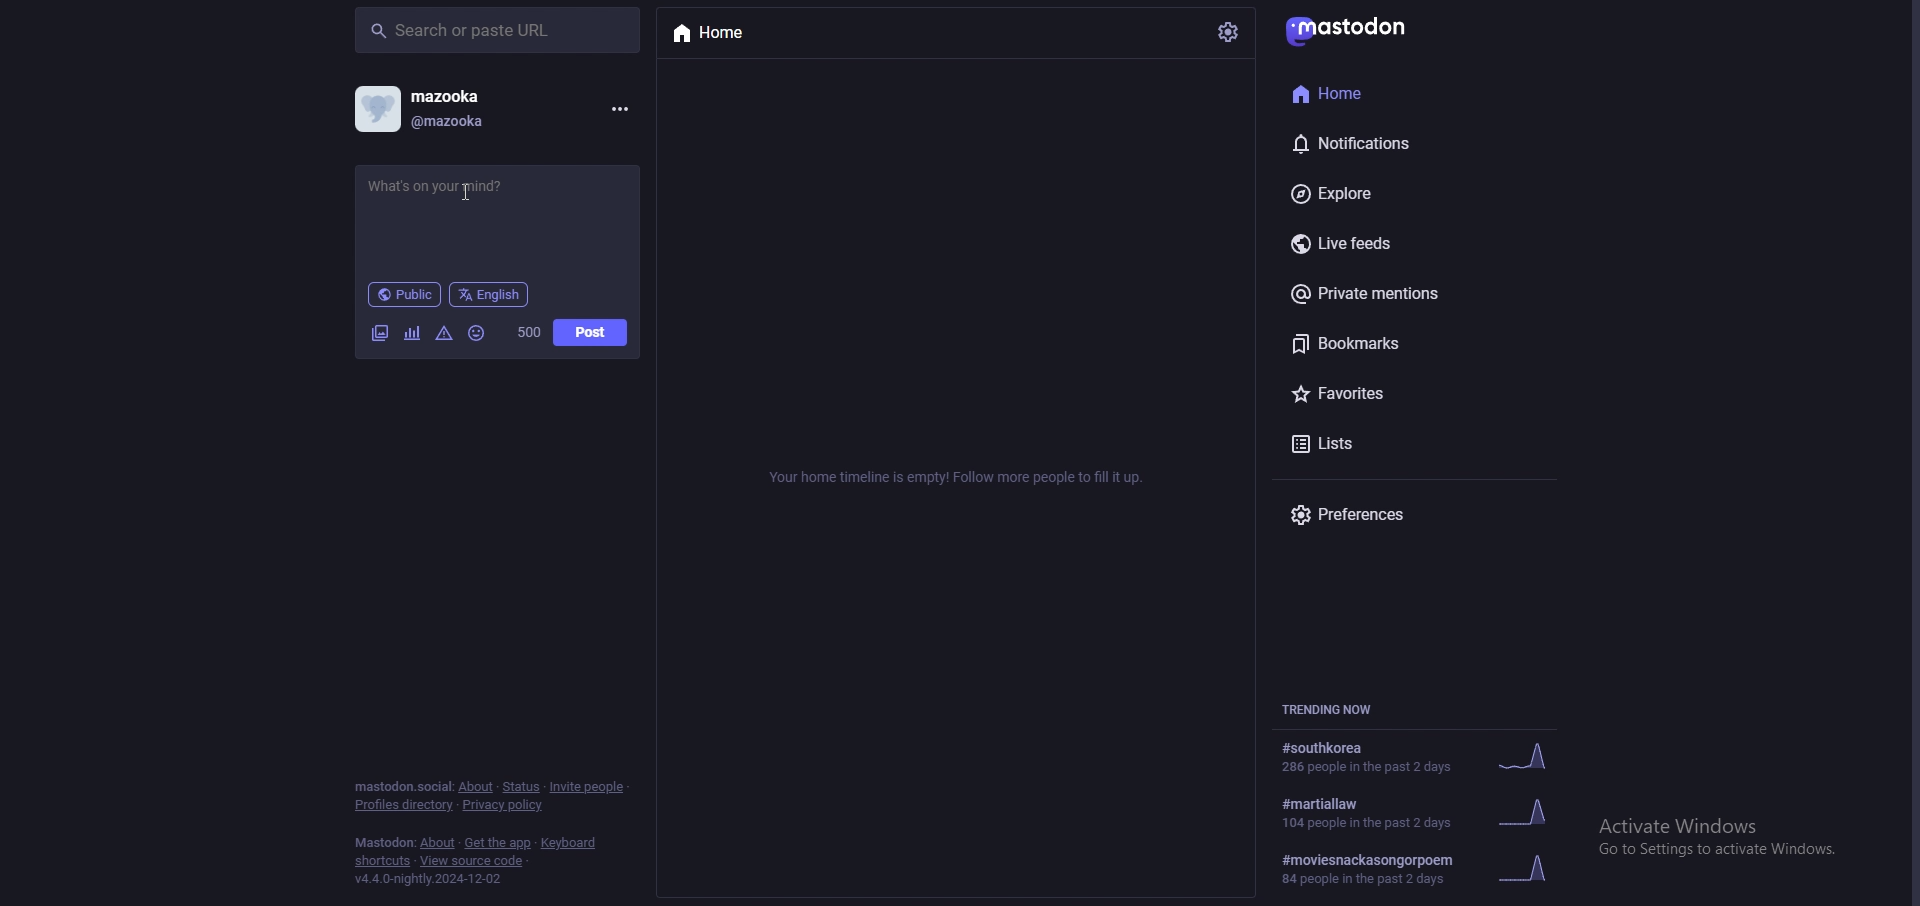  I want to click on trending, so click(1417, 756).